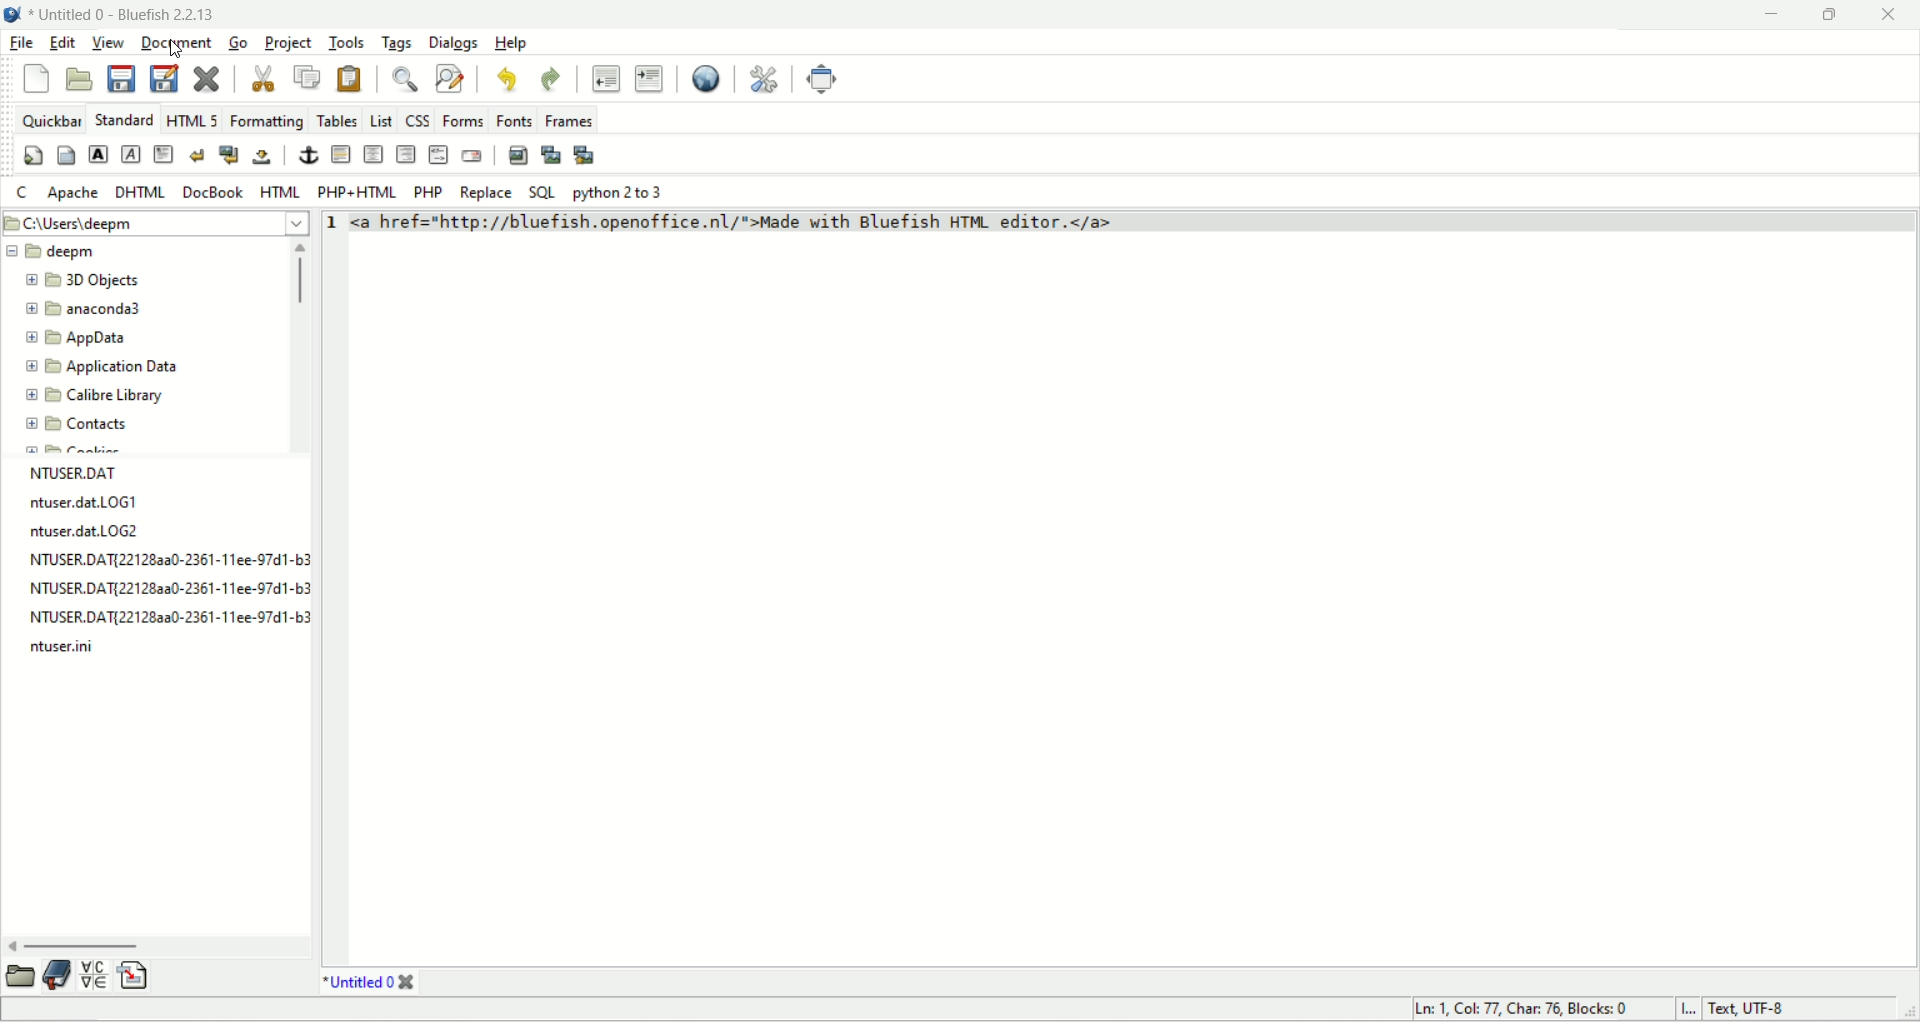  What do you see at coordinates (38, 77) in the screenshot?
I see `new` at bounding box center [38, 77].